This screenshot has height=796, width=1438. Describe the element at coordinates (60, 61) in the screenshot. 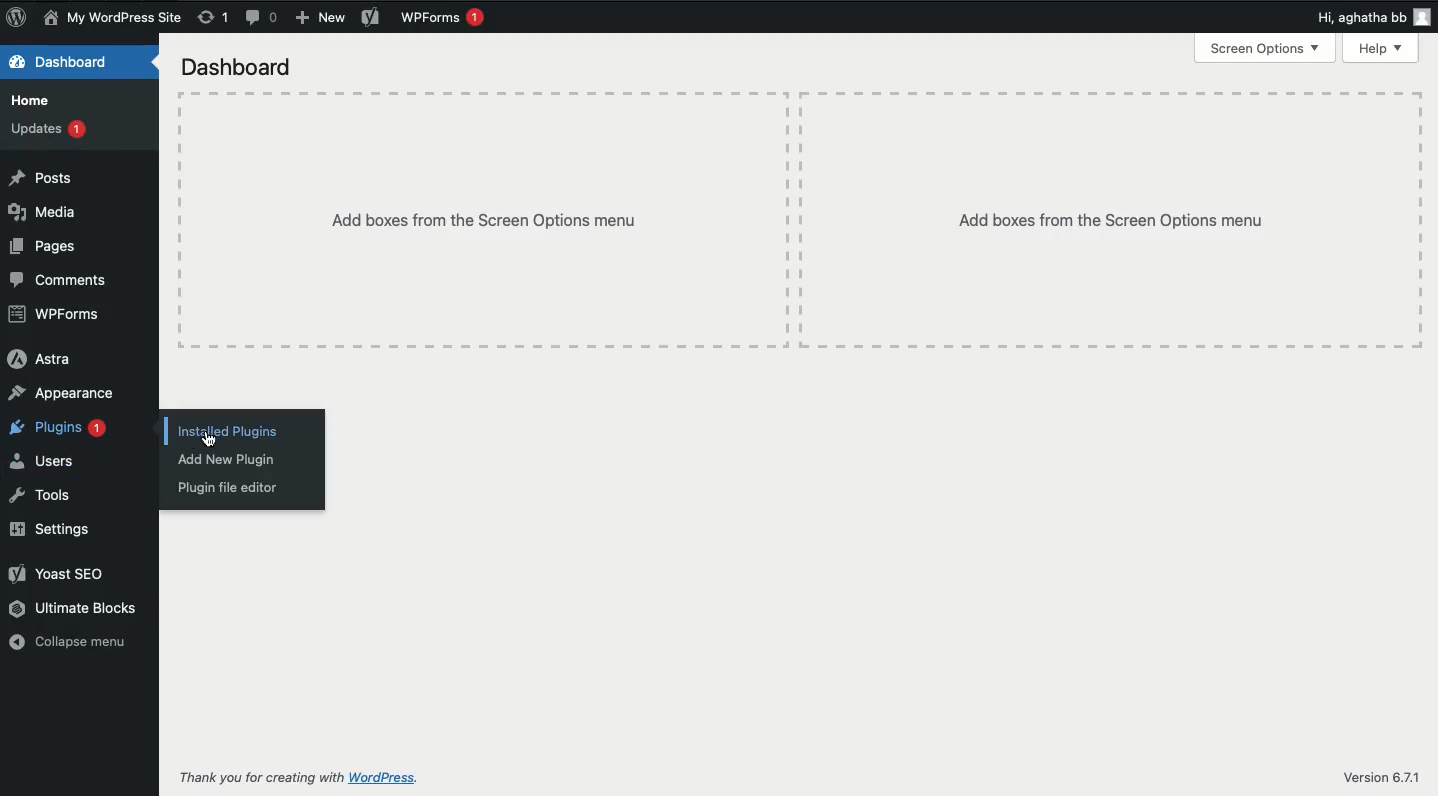

I see `Dashboard` at that location.